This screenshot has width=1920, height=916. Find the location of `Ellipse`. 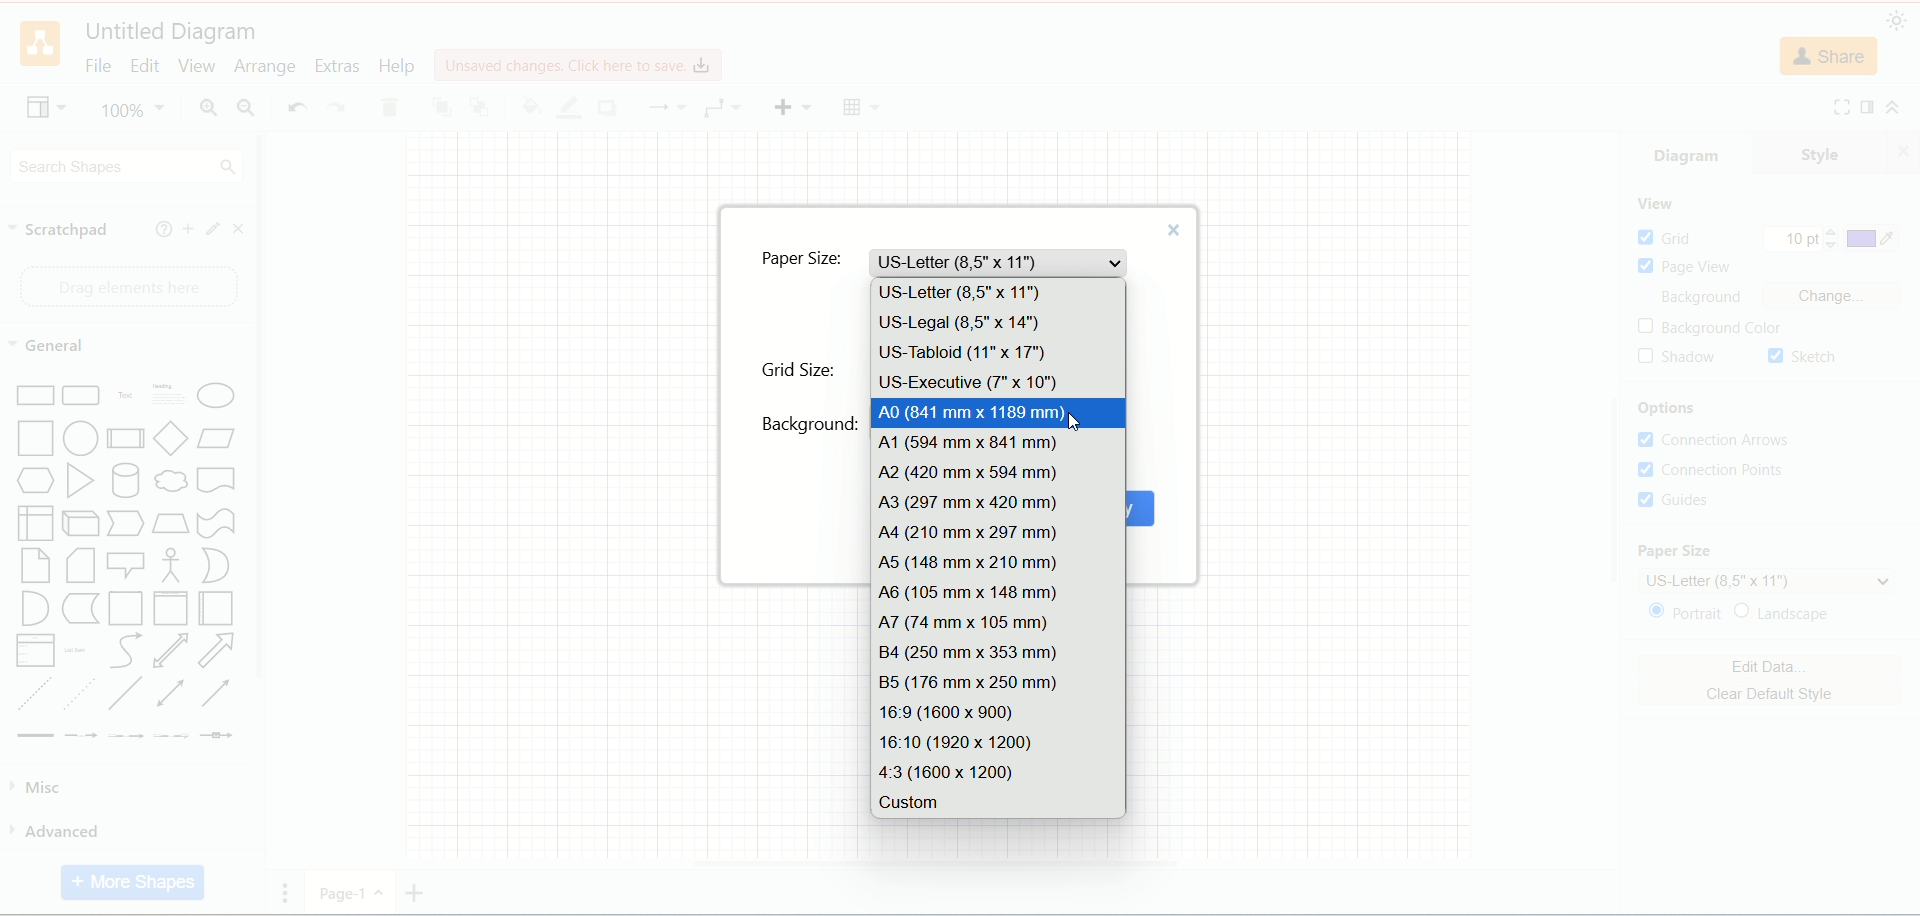

Ellipse is located at coordinates (217, 399).